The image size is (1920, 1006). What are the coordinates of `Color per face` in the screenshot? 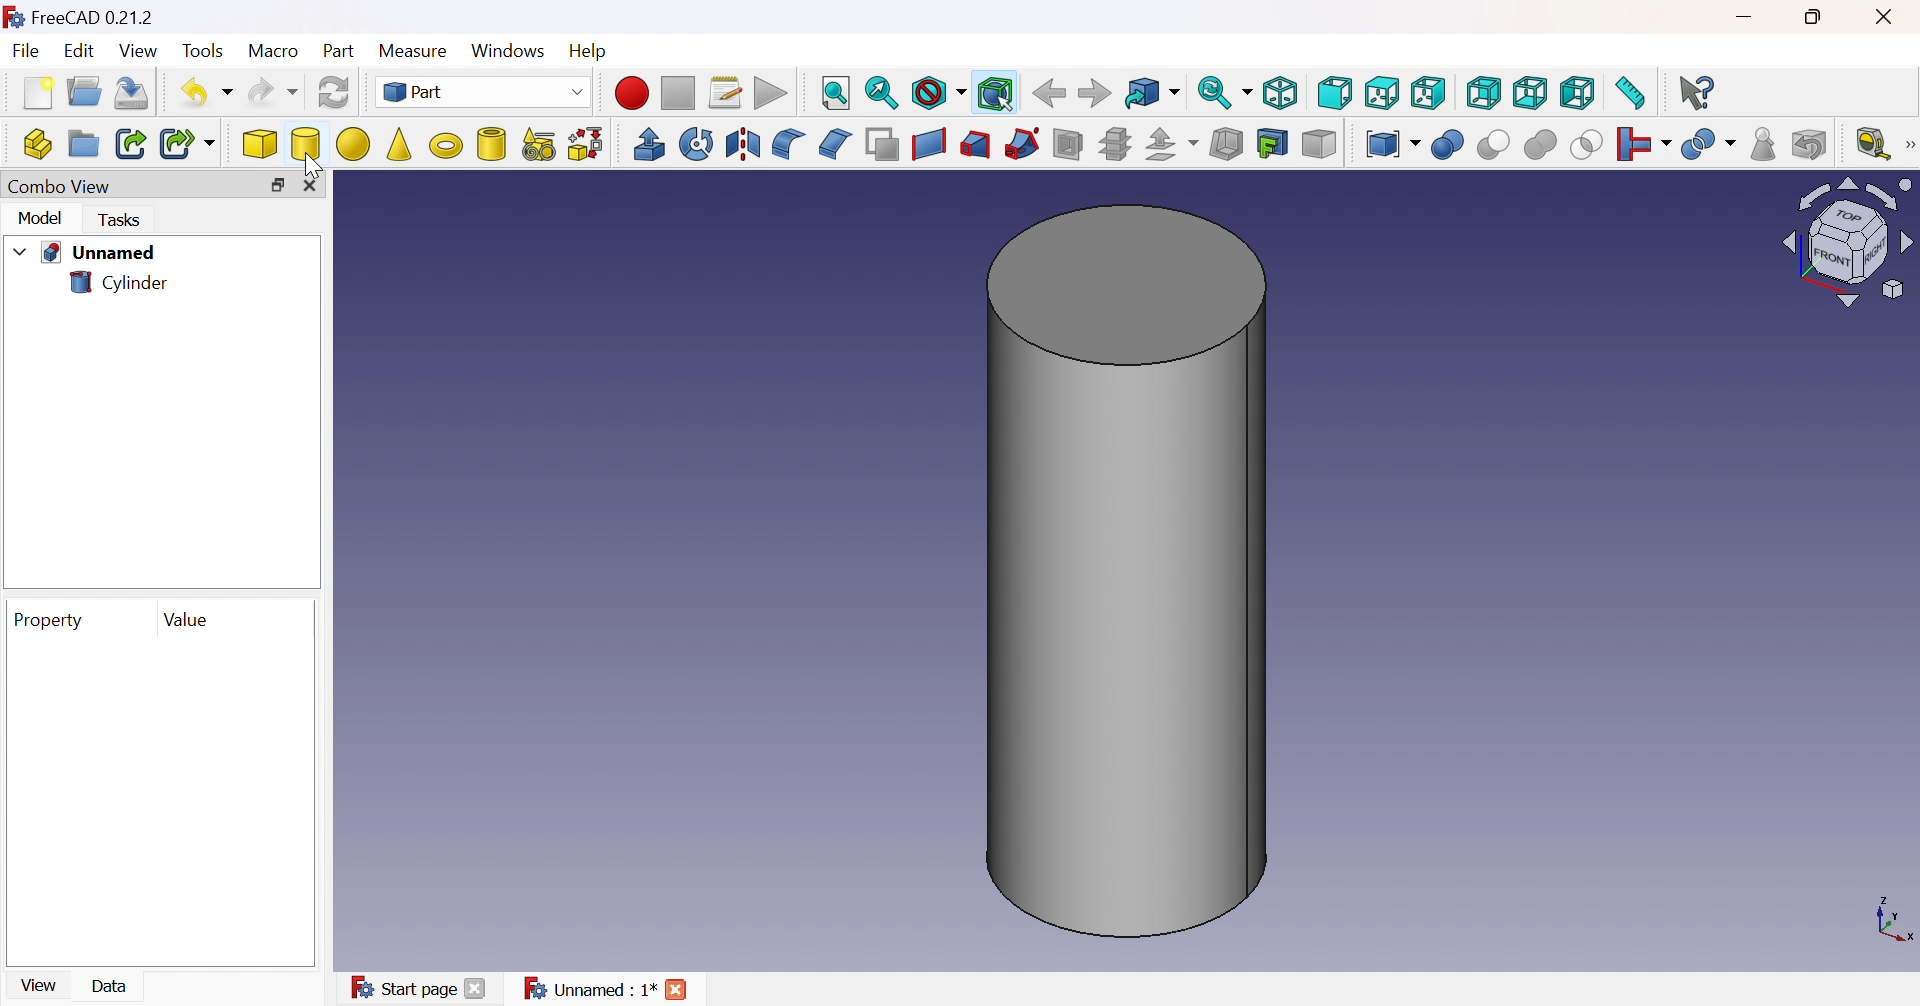 It's located at (1320, 144).